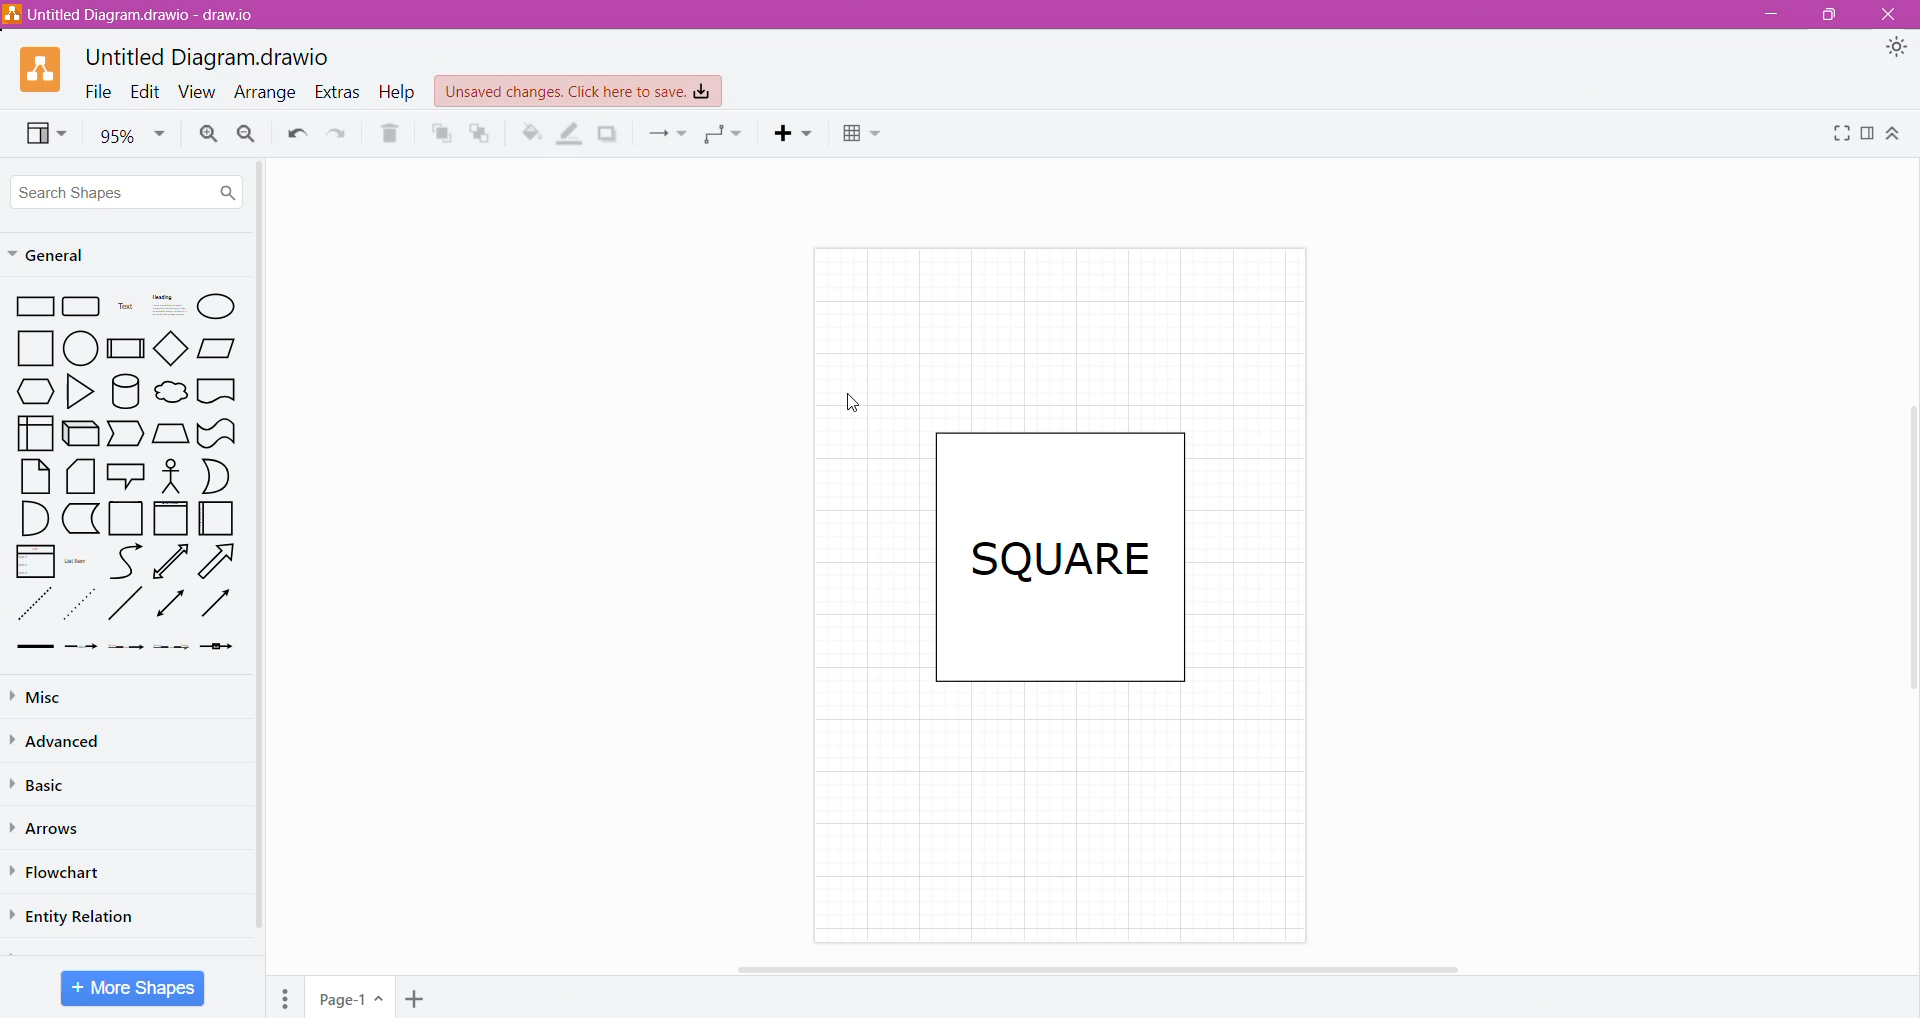 This screenshot has height=1018, width=1920. What do you see at coordinates (868, 137) in the screenshot?
I see `Table` at bounding box center [868, 137].